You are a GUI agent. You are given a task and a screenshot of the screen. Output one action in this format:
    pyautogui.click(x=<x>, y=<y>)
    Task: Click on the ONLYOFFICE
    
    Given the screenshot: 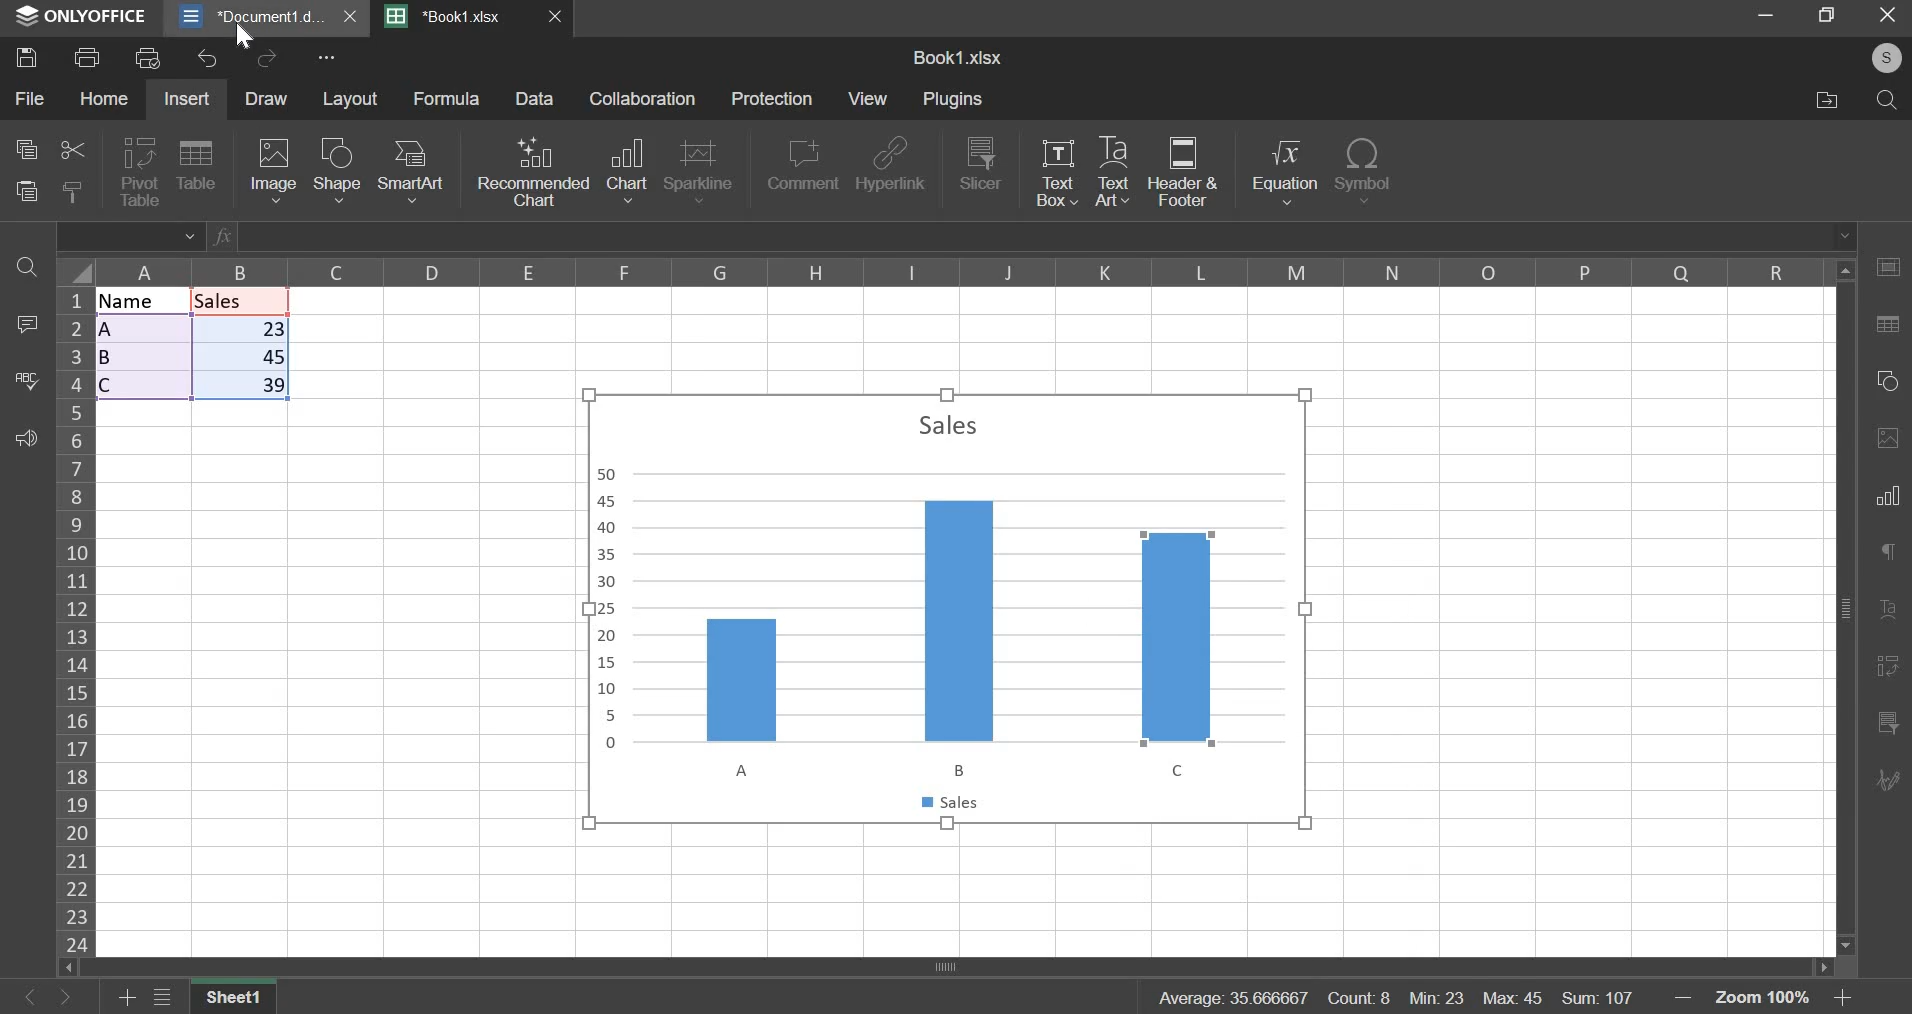 What is the action you would take?
    pyautogui.click(x=76, y=20)
    